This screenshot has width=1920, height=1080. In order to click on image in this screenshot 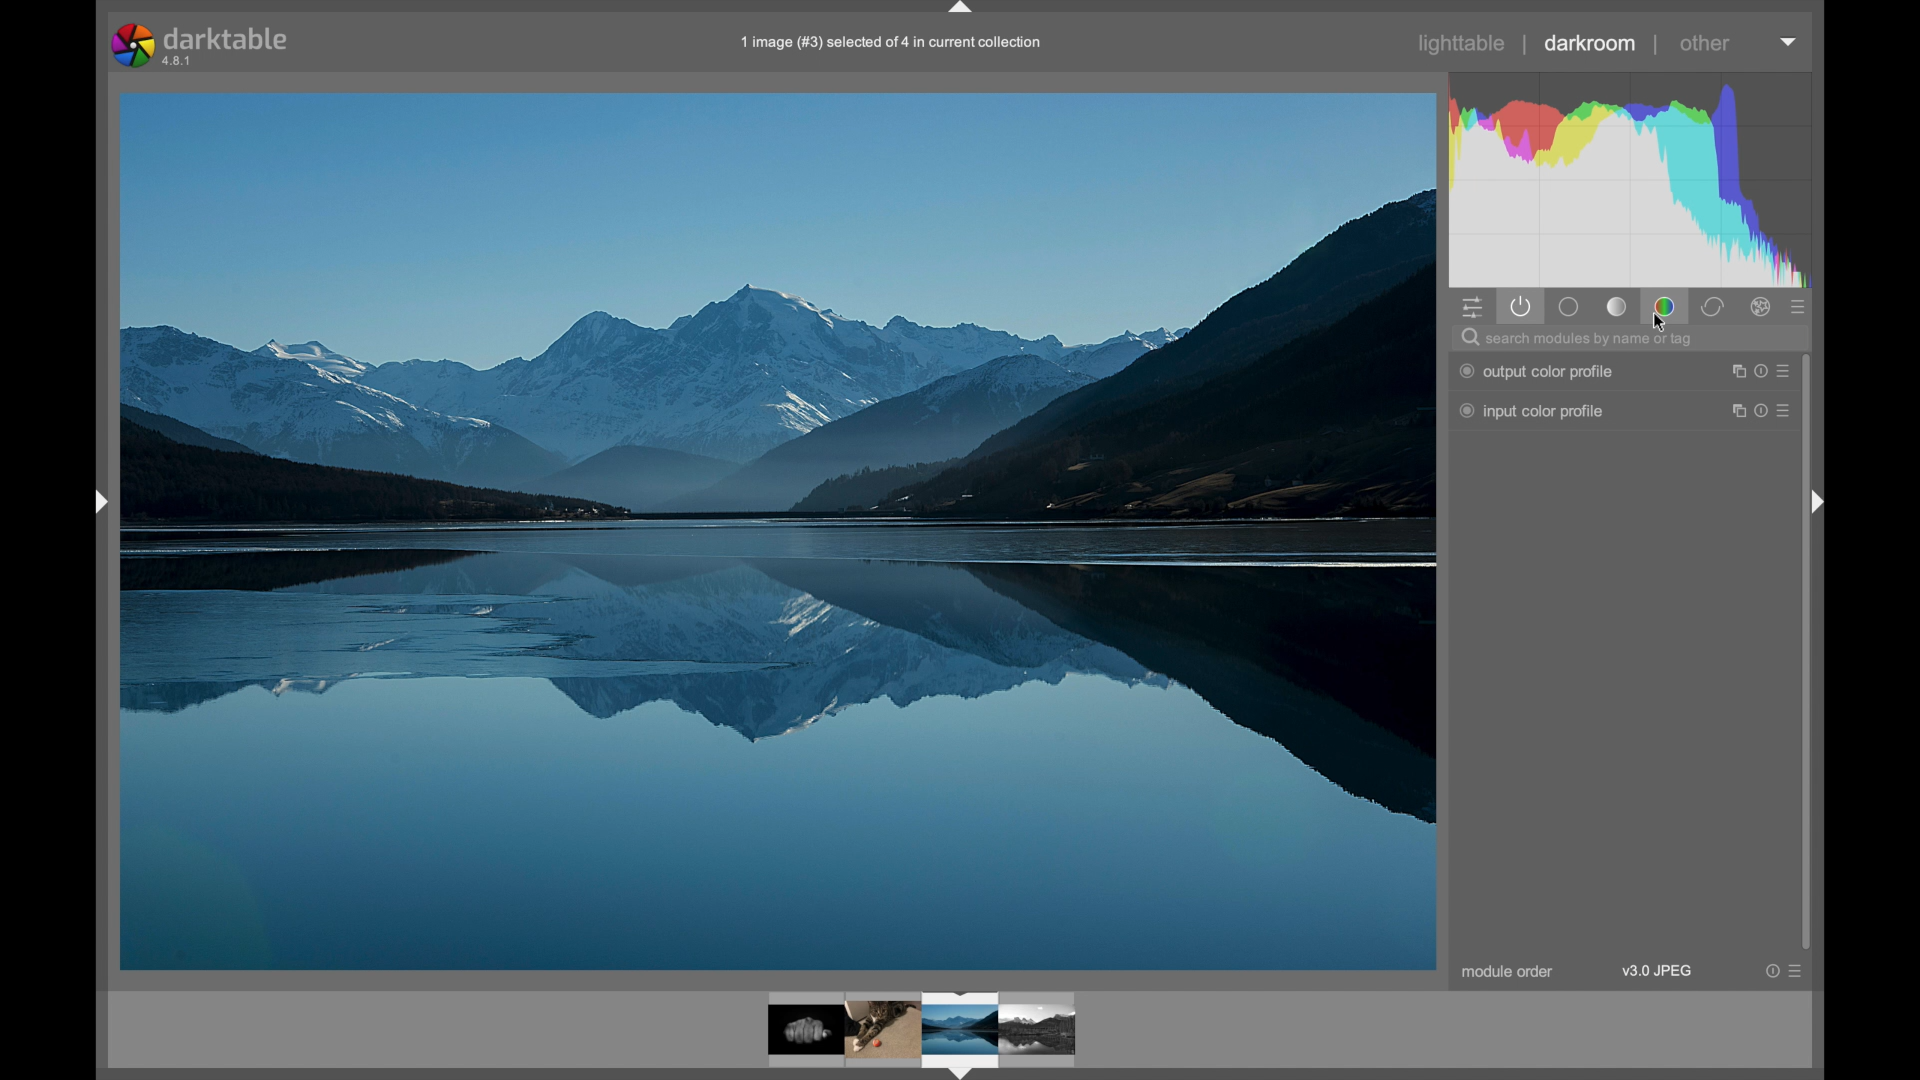, I will do `click(967, 1035)`.